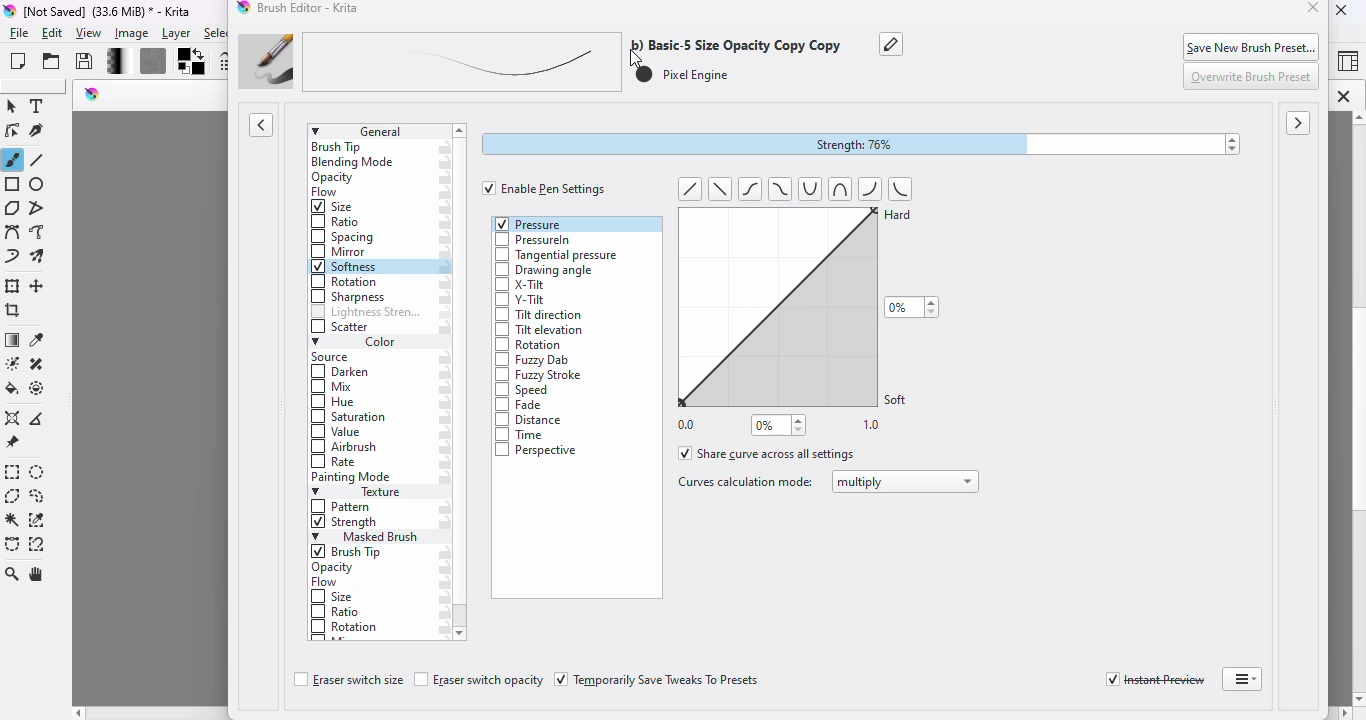 This screenshot has height=720, width=1366. What do you see at coordinates (346, 628) in the screenshot?
I see `rotation` at bounding box center [346, 628].